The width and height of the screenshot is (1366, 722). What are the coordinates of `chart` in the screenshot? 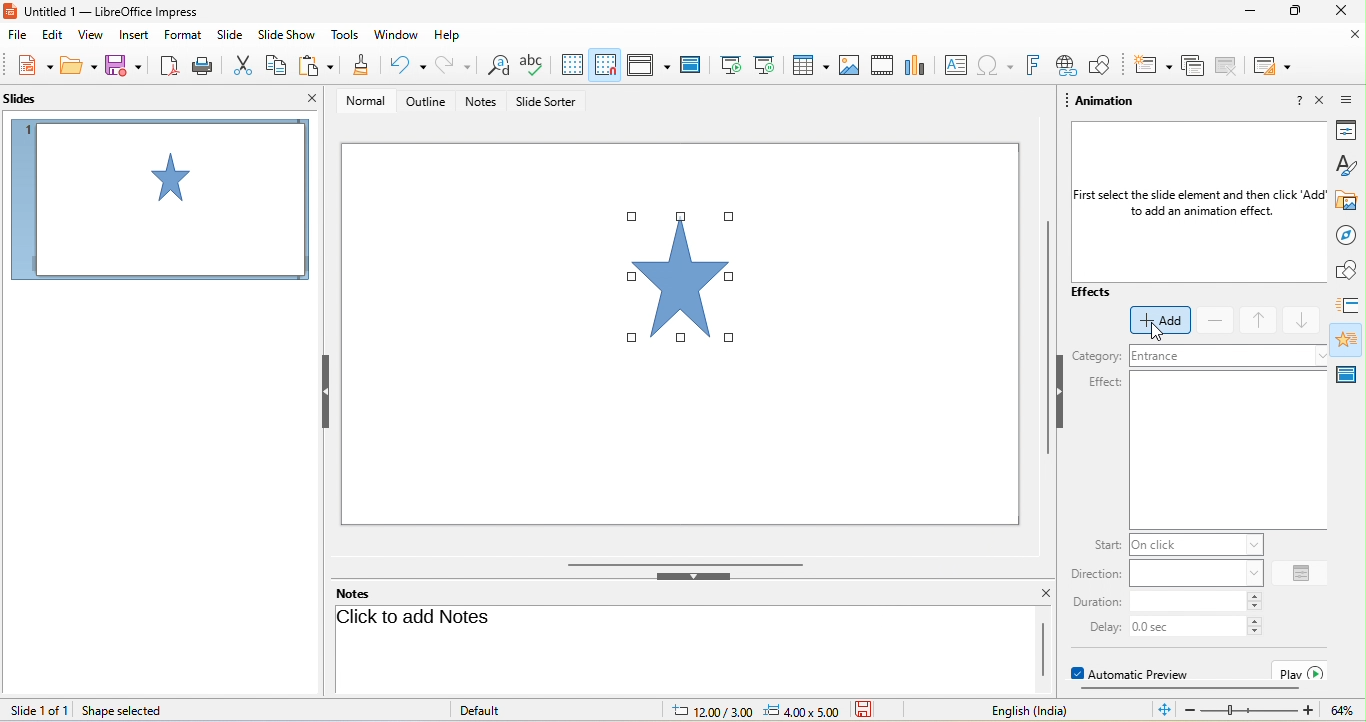 It's located at (917, 64).